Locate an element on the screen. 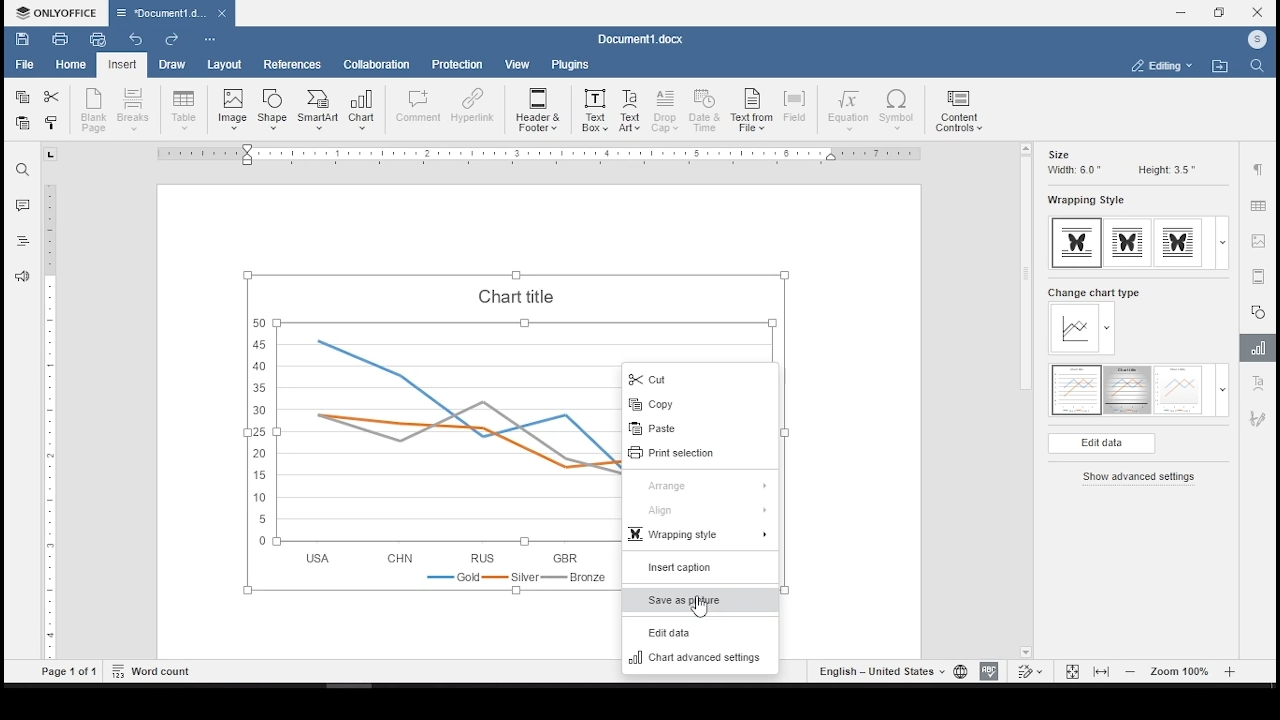 The width and height of the screenshot is (1280, 720). print selection is located at coordinates (696, 454).